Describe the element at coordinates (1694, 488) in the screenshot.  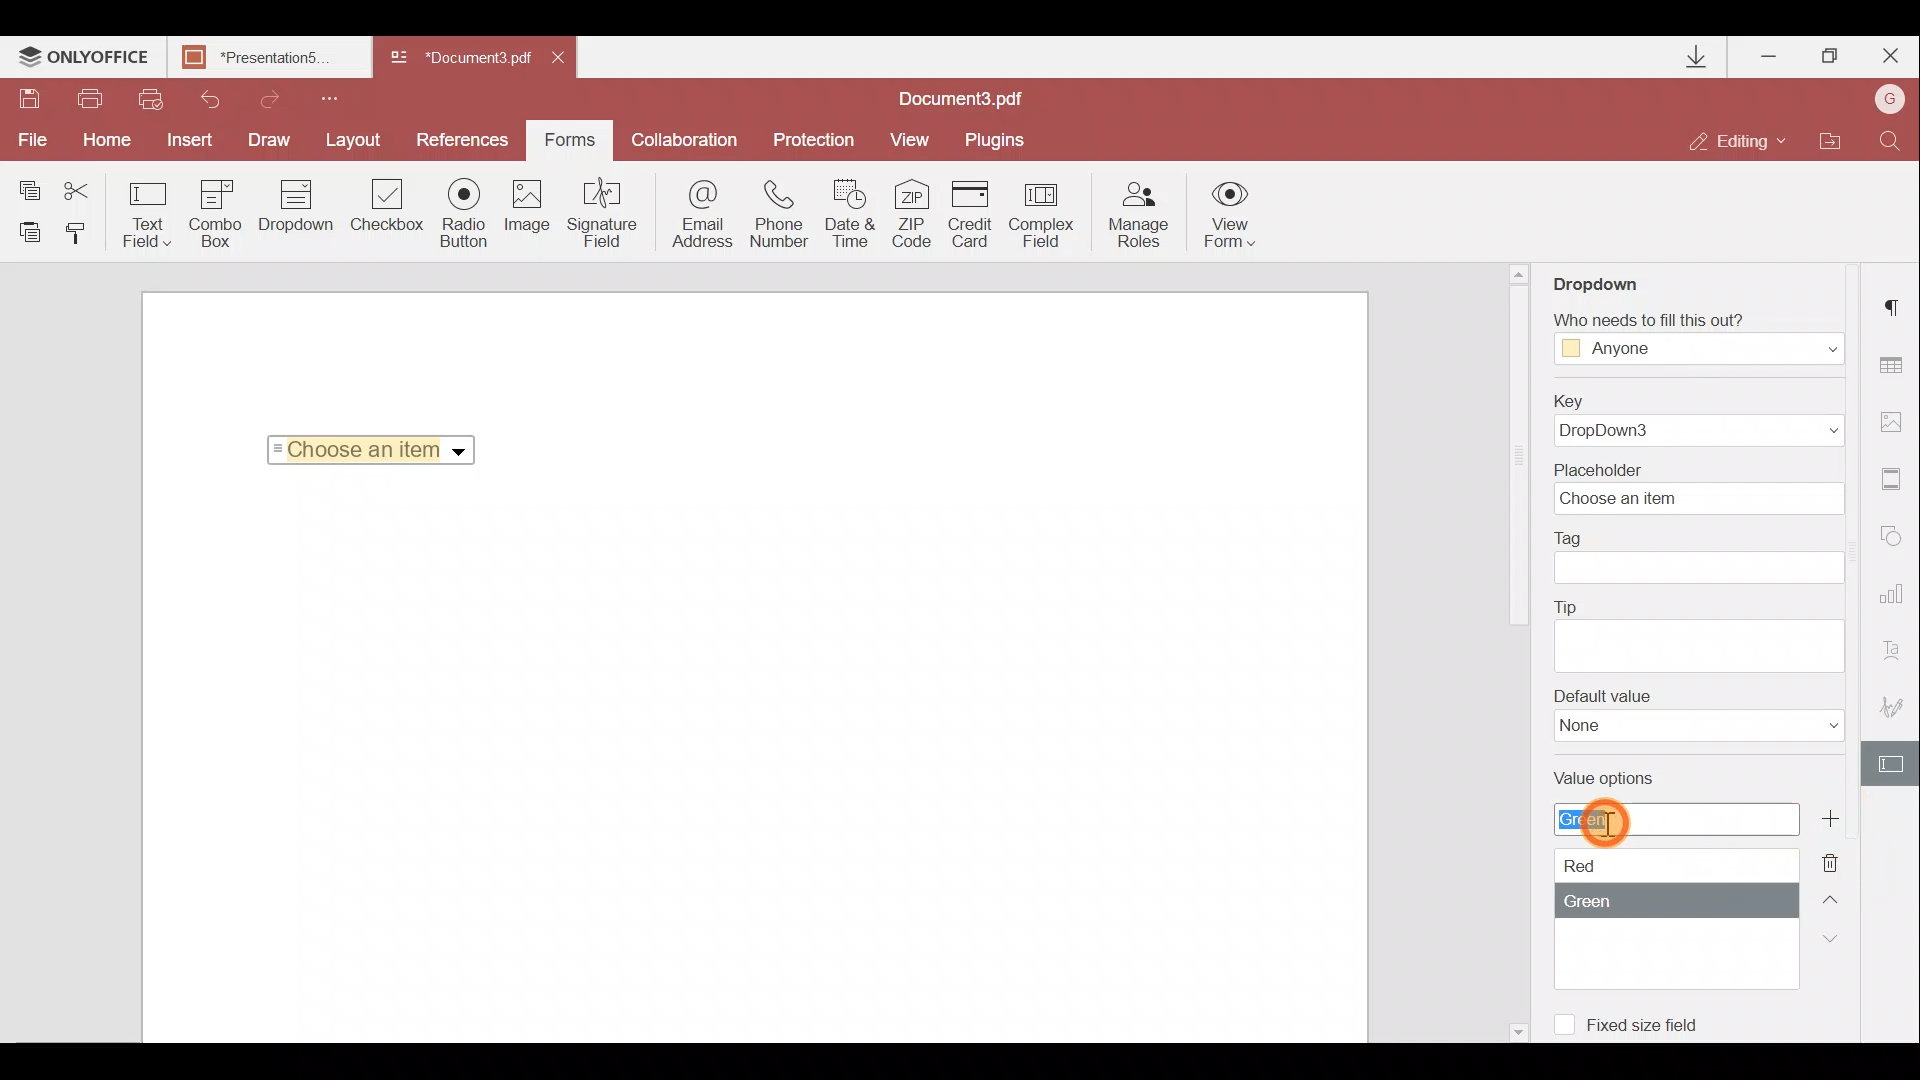
I see `Placeholder` at that location.